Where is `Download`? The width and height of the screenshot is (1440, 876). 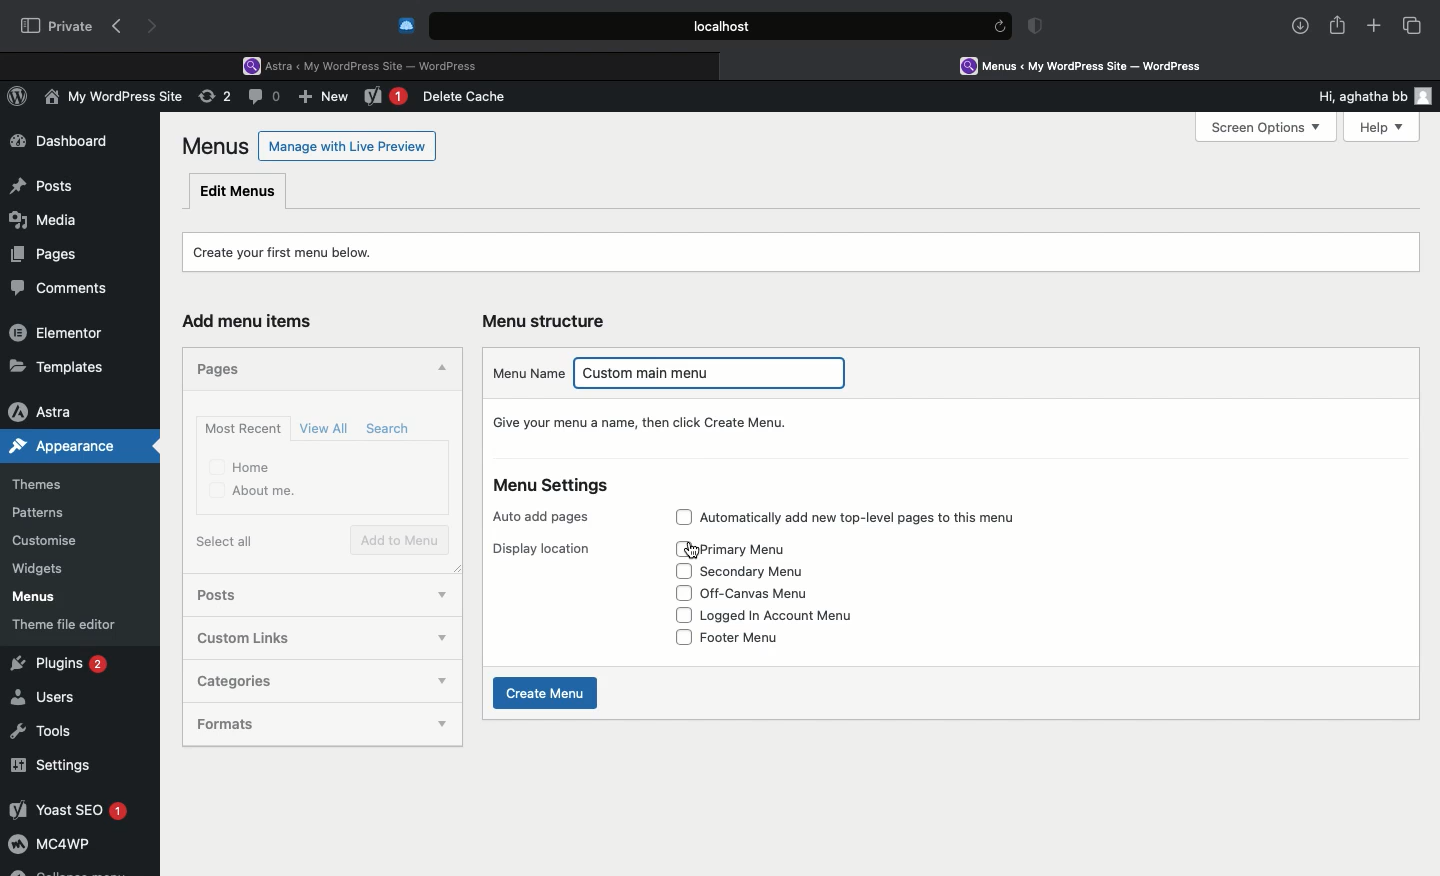 Download is located at coordinates (1301, 26).